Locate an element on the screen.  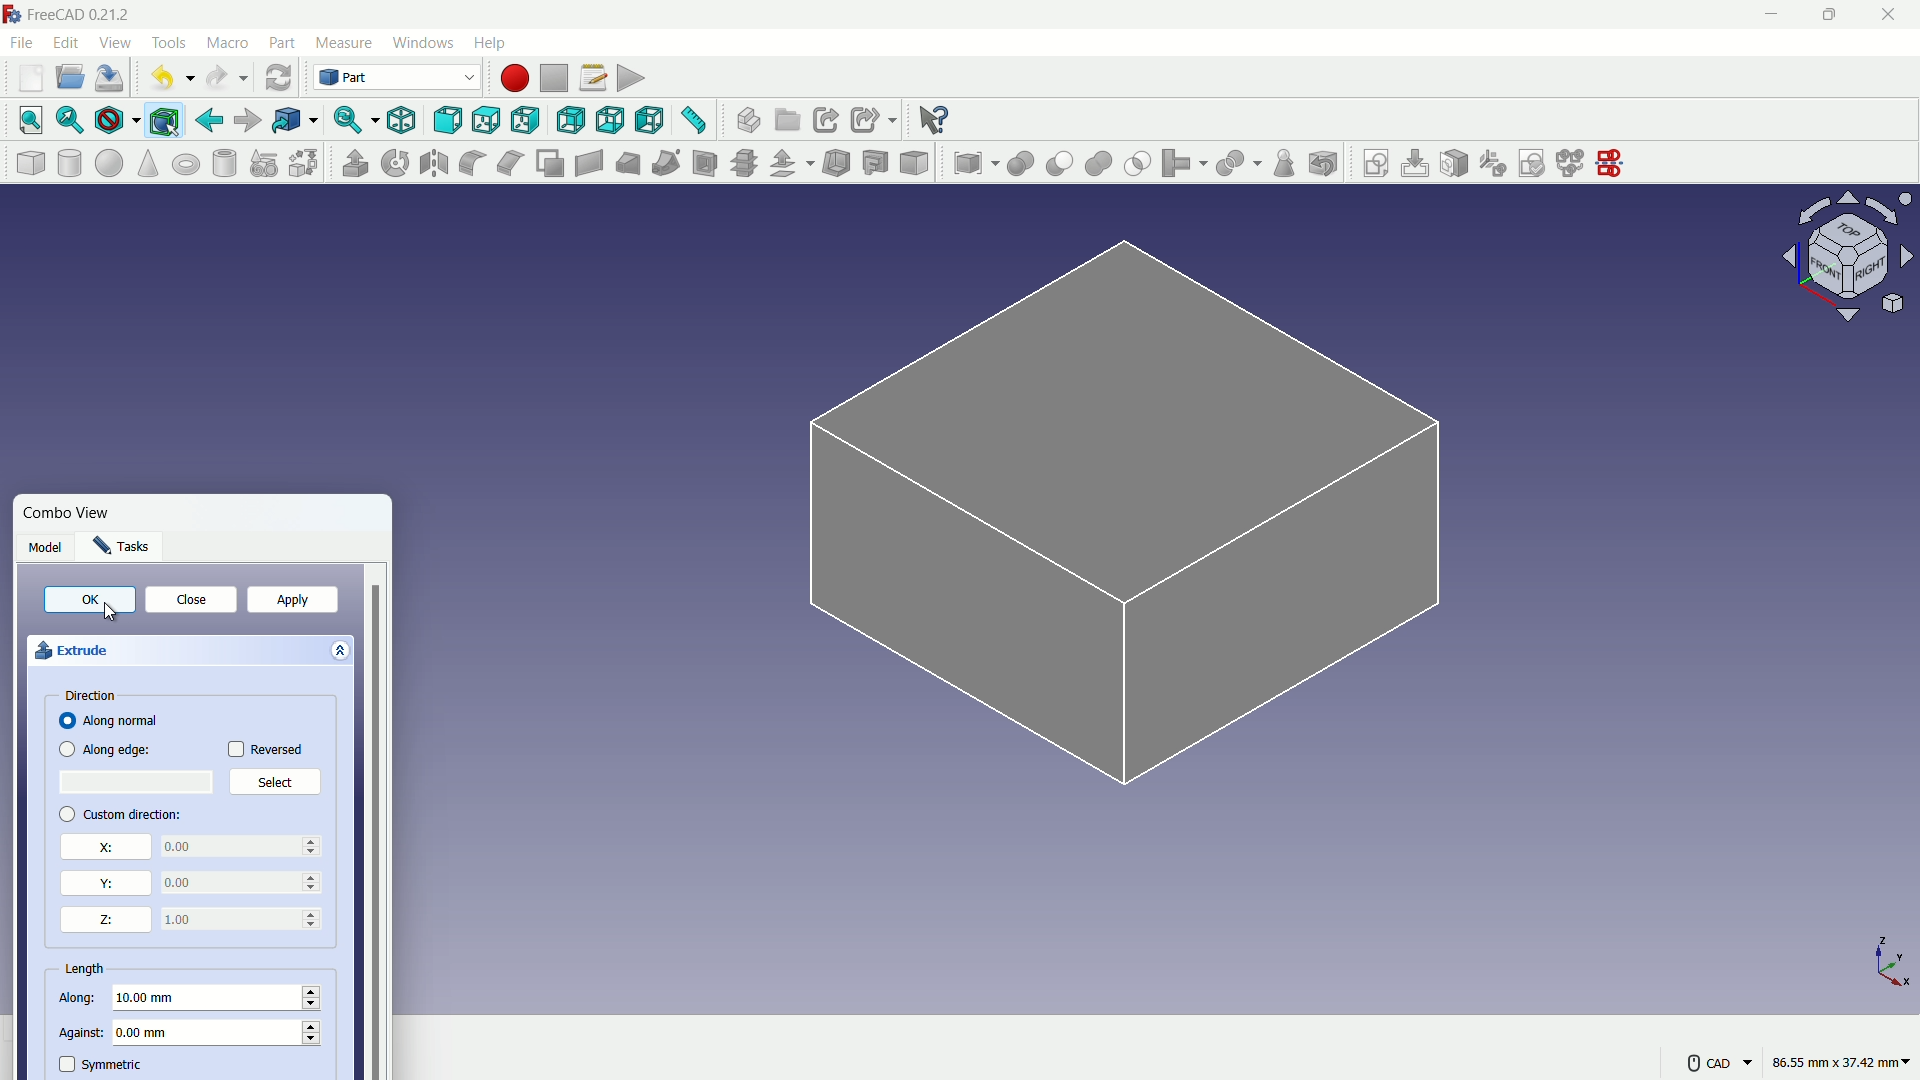
Tasks is located at coordinates (120, 545).